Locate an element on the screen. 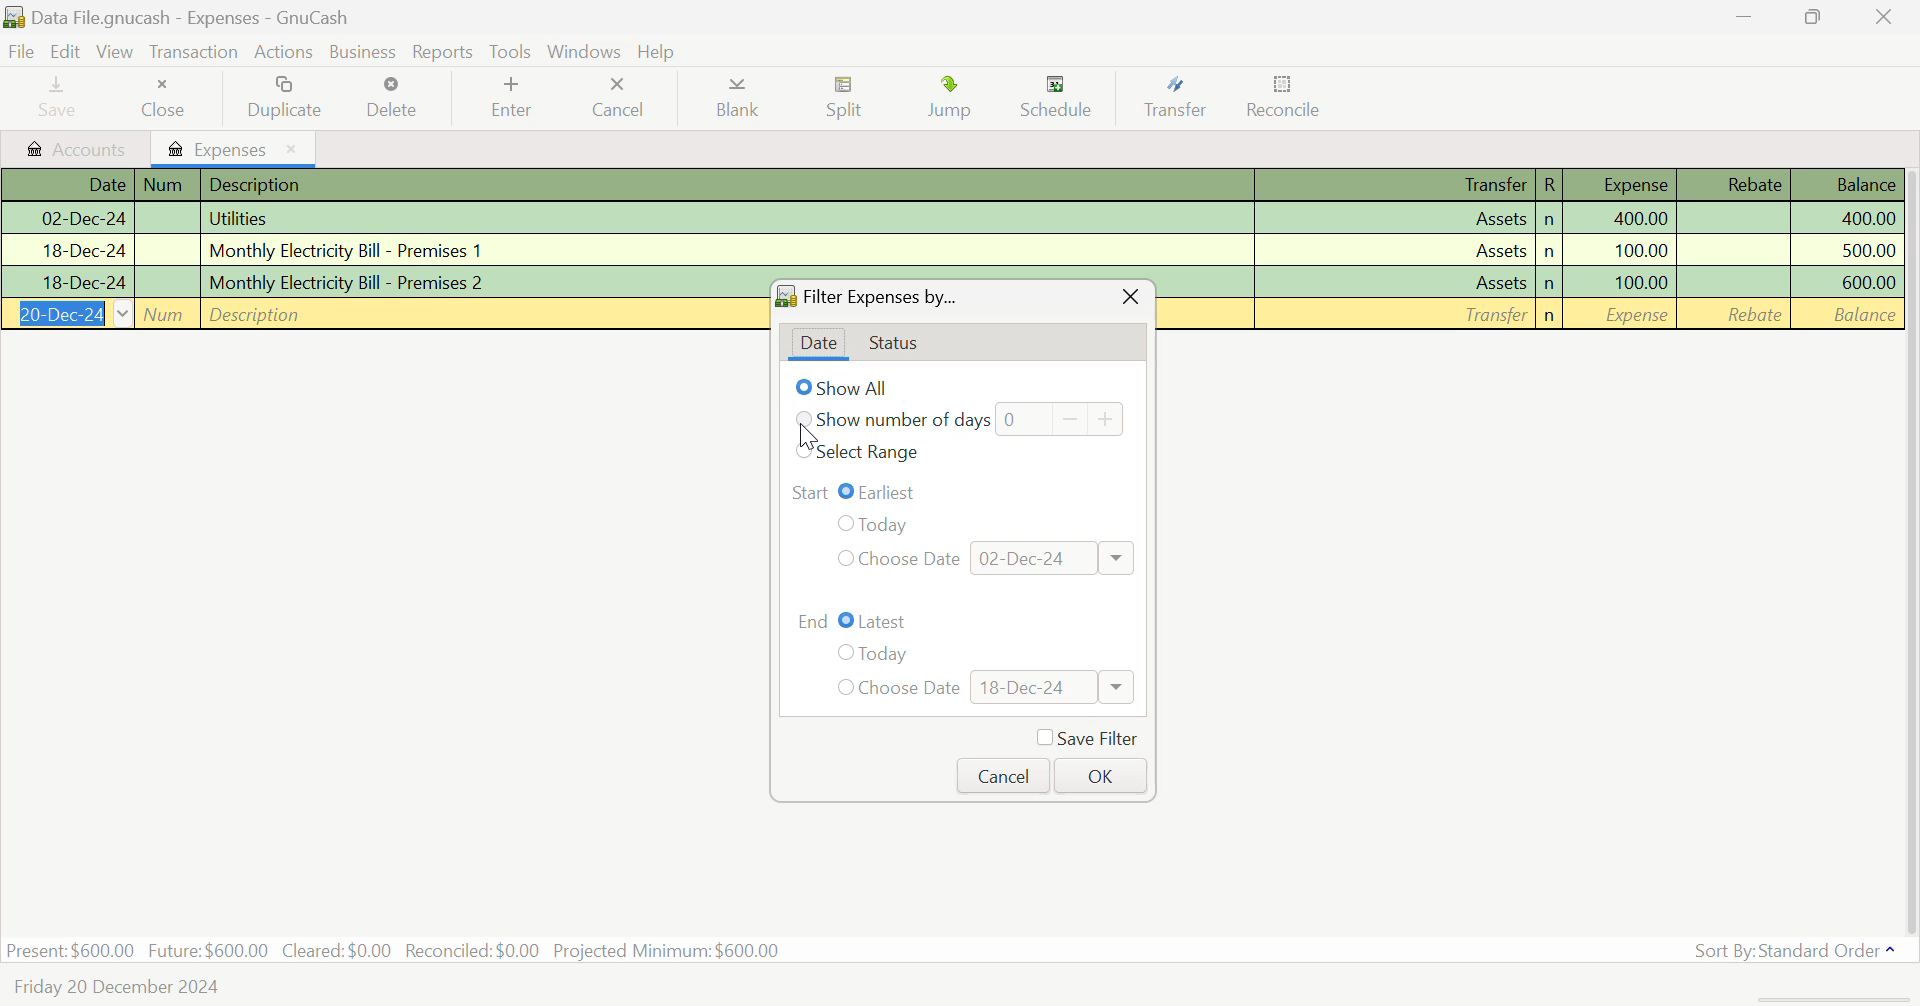  Assets is located at coordinates (1394, 217).